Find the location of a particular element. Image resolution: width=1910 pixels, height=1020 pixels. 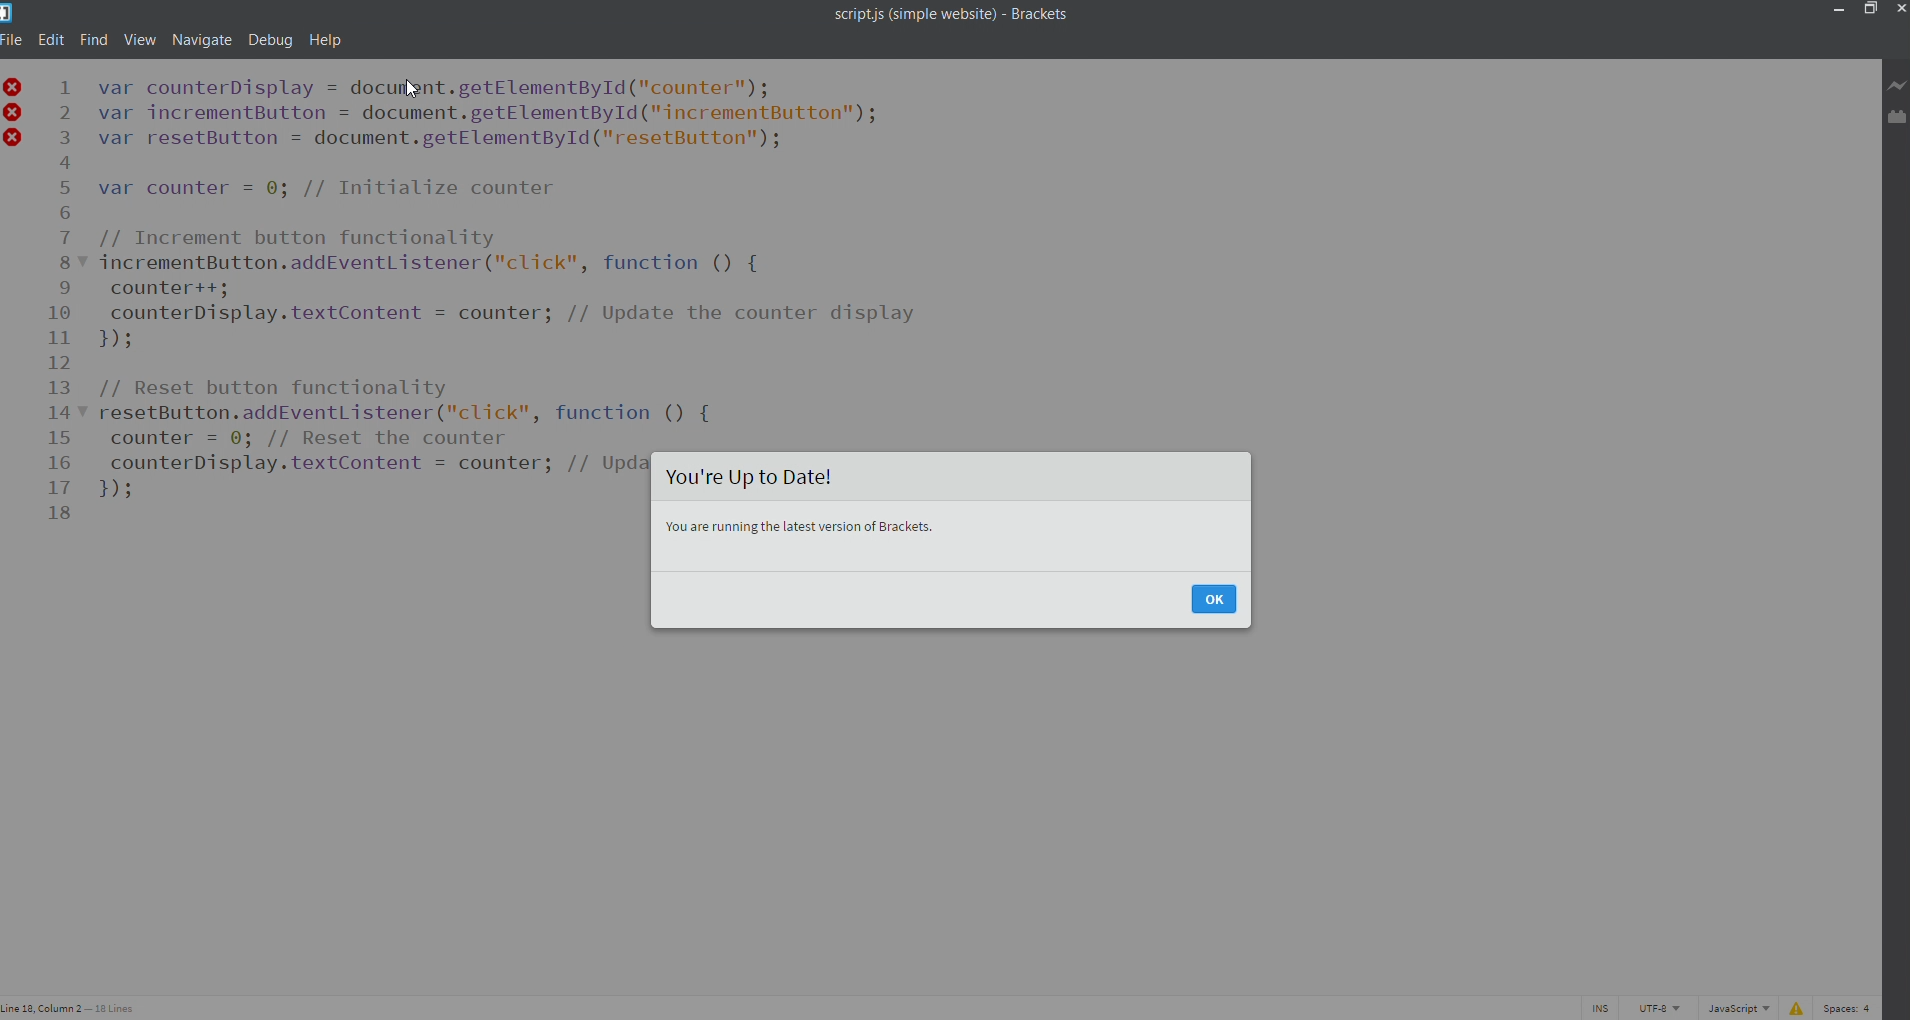

keyboard cursor position is located at coordinates (74, 1008).